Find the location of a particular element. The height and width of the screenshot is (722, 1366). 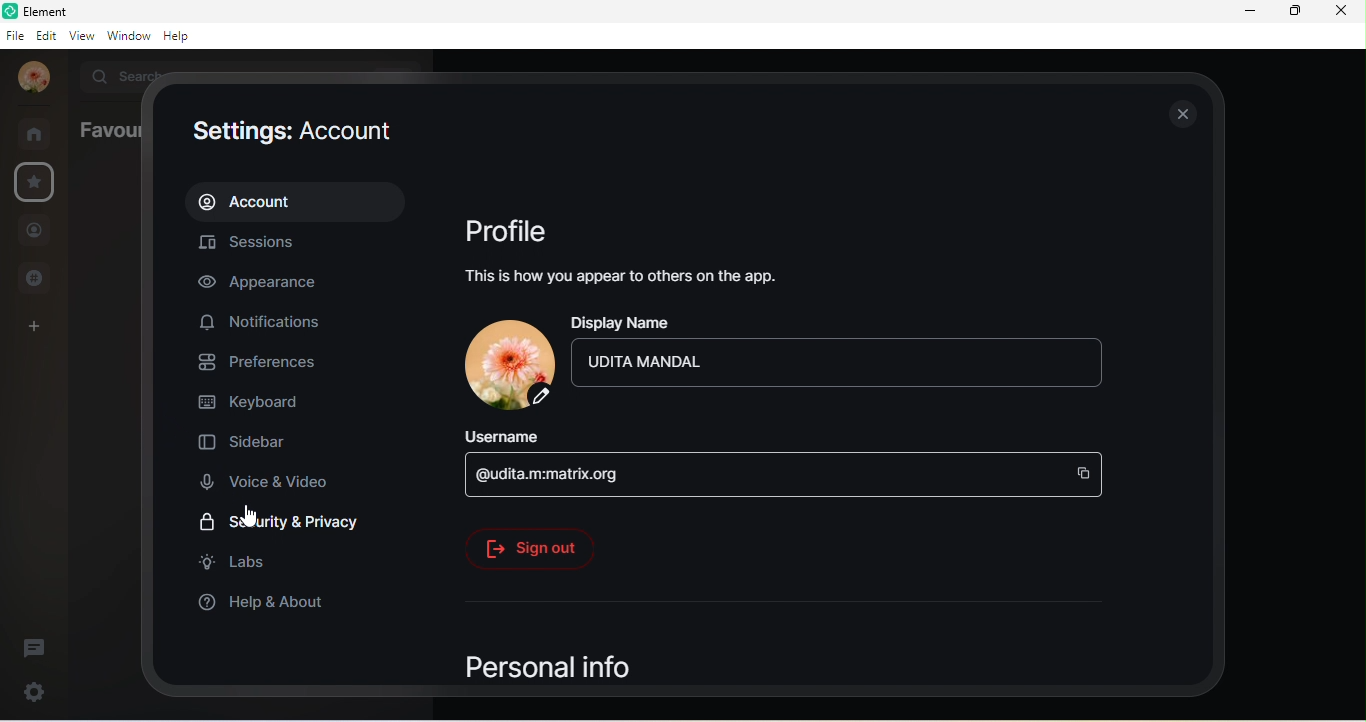

appearance is located at coordinates (271, 283).